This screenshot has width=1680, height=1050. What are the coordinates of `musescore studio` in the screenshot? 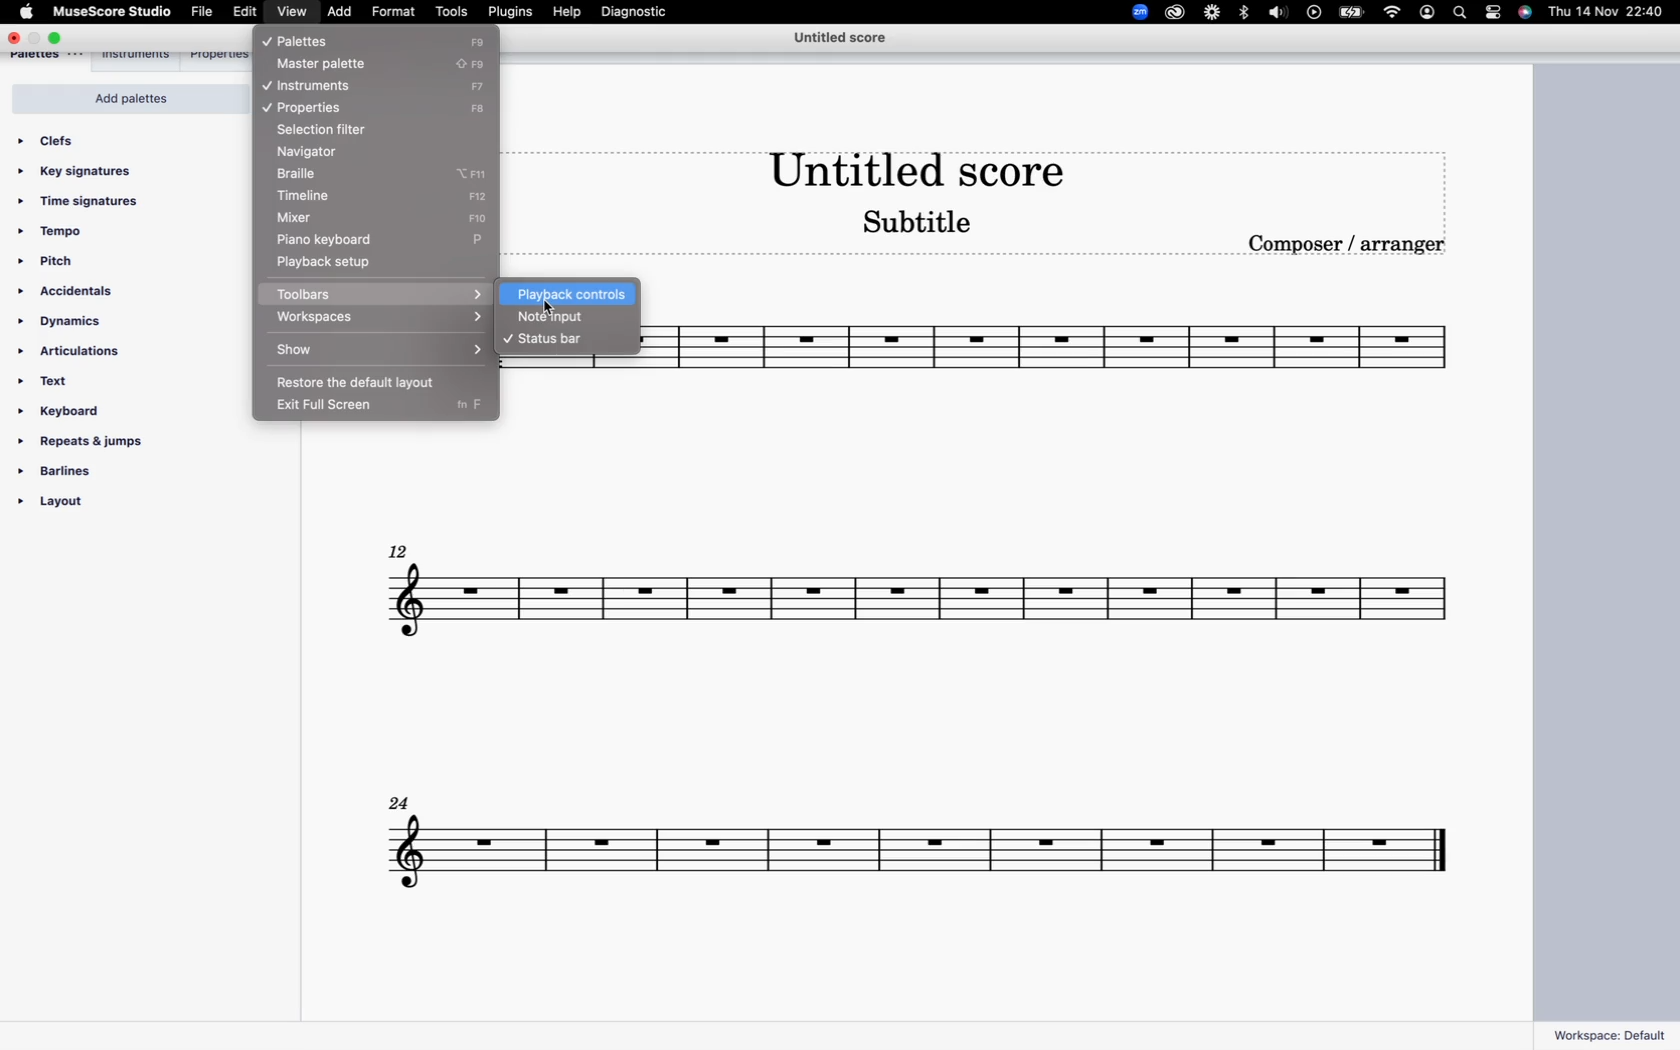 It's located at (114, 12).